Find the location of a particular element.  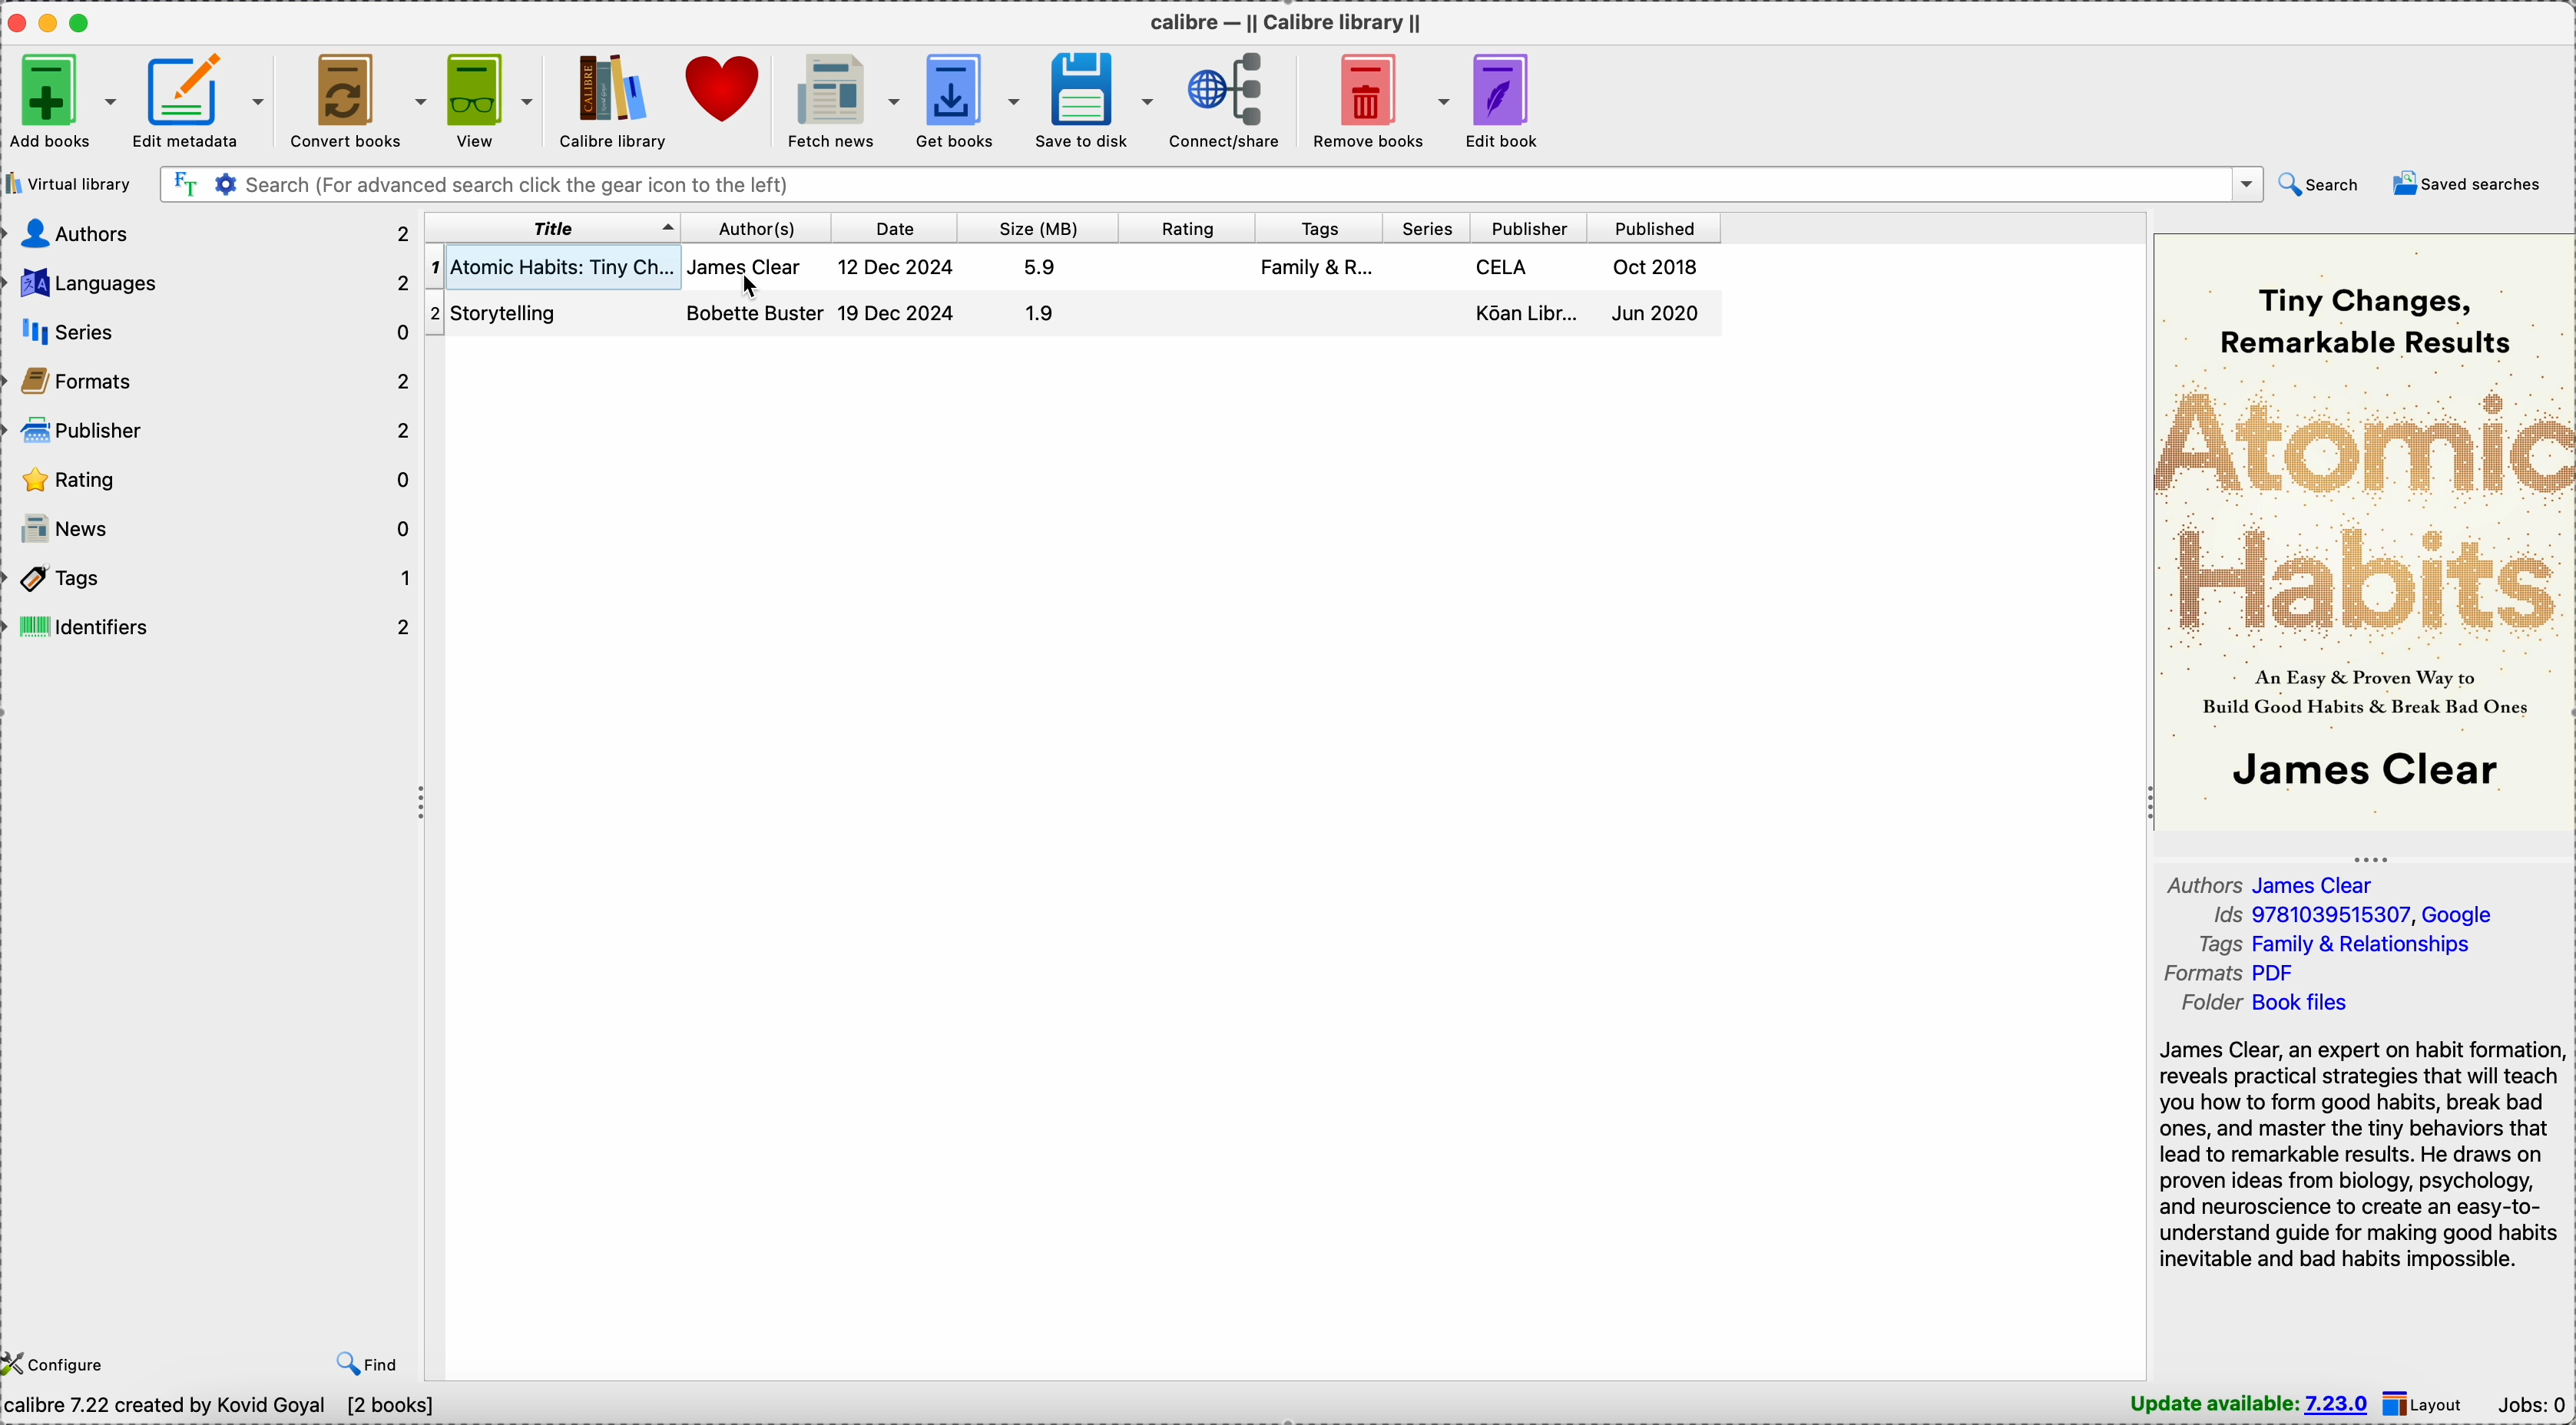

save to disk is located at coordinates (1091, 100).